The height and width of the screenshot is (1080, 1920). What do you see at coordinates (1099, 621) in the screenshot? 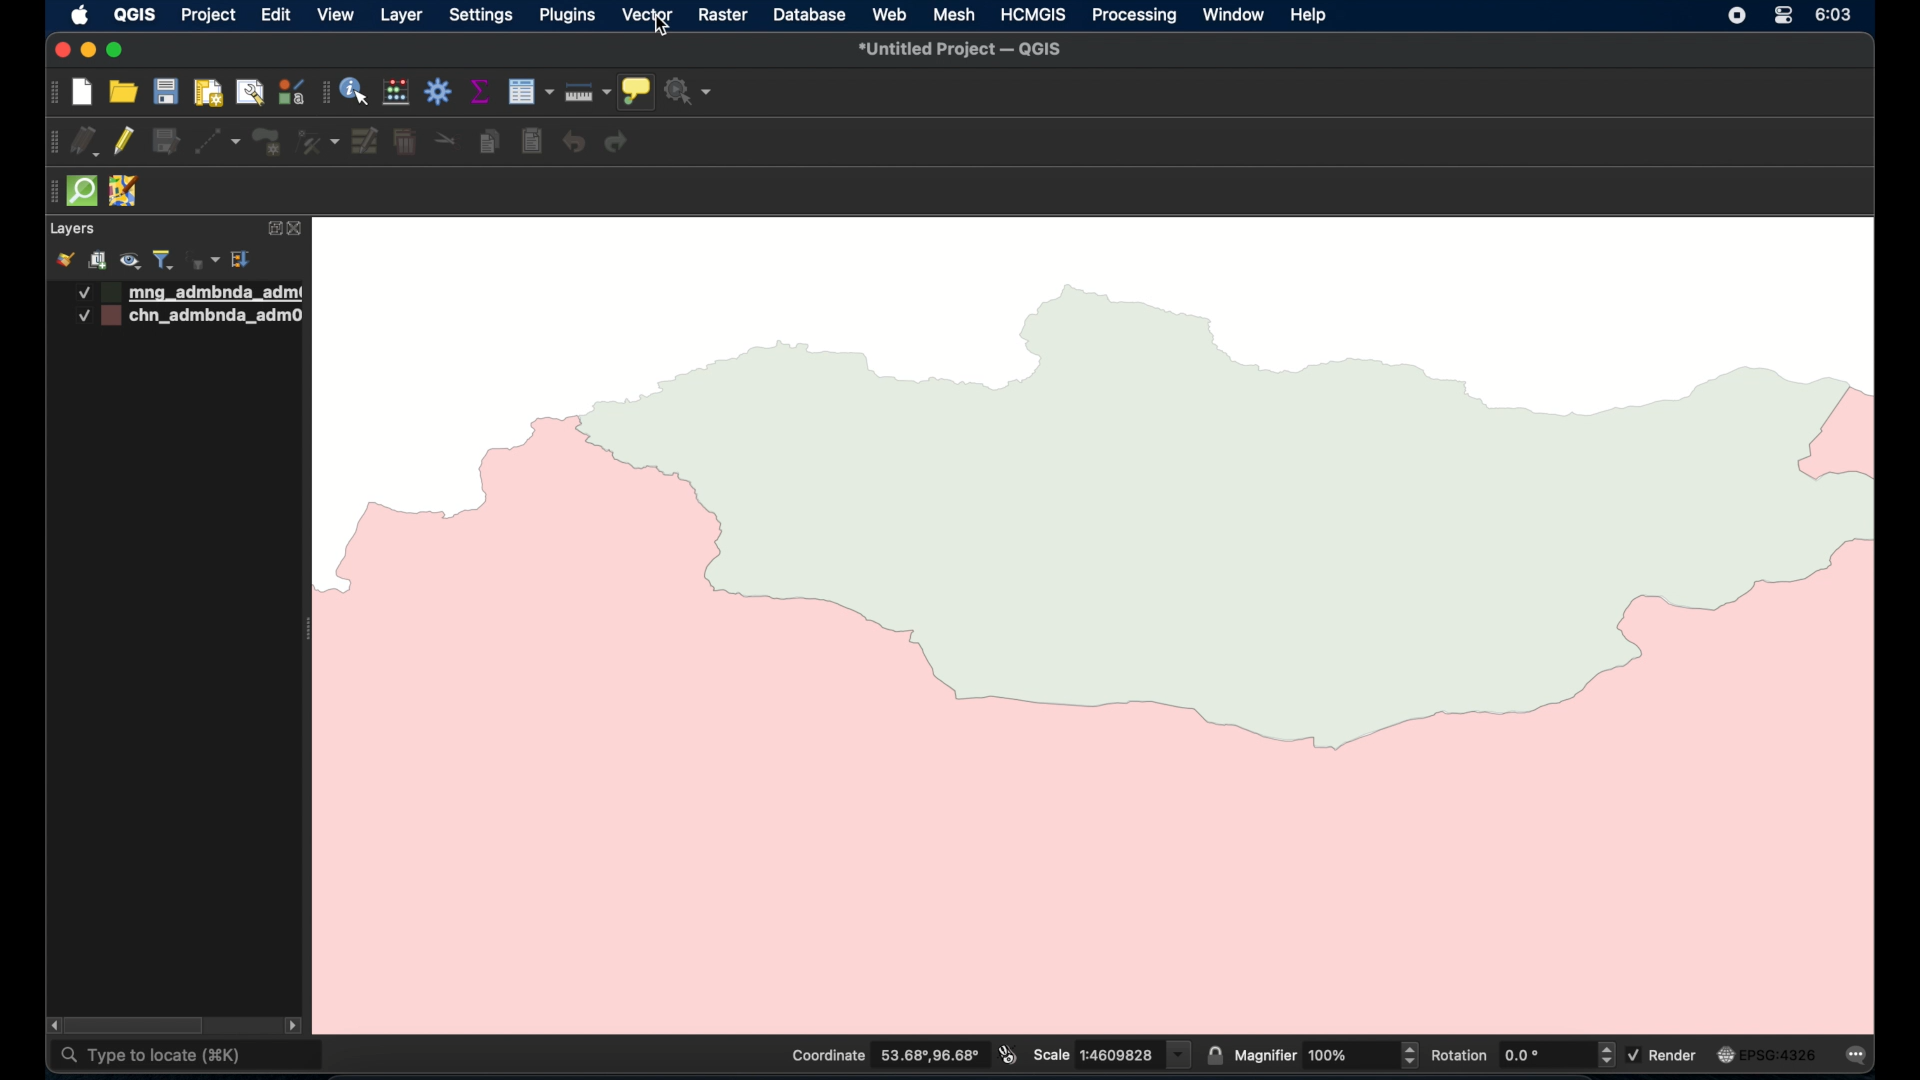
I see `vector map of Mongolia and china` at bounding box center [1099, 621].